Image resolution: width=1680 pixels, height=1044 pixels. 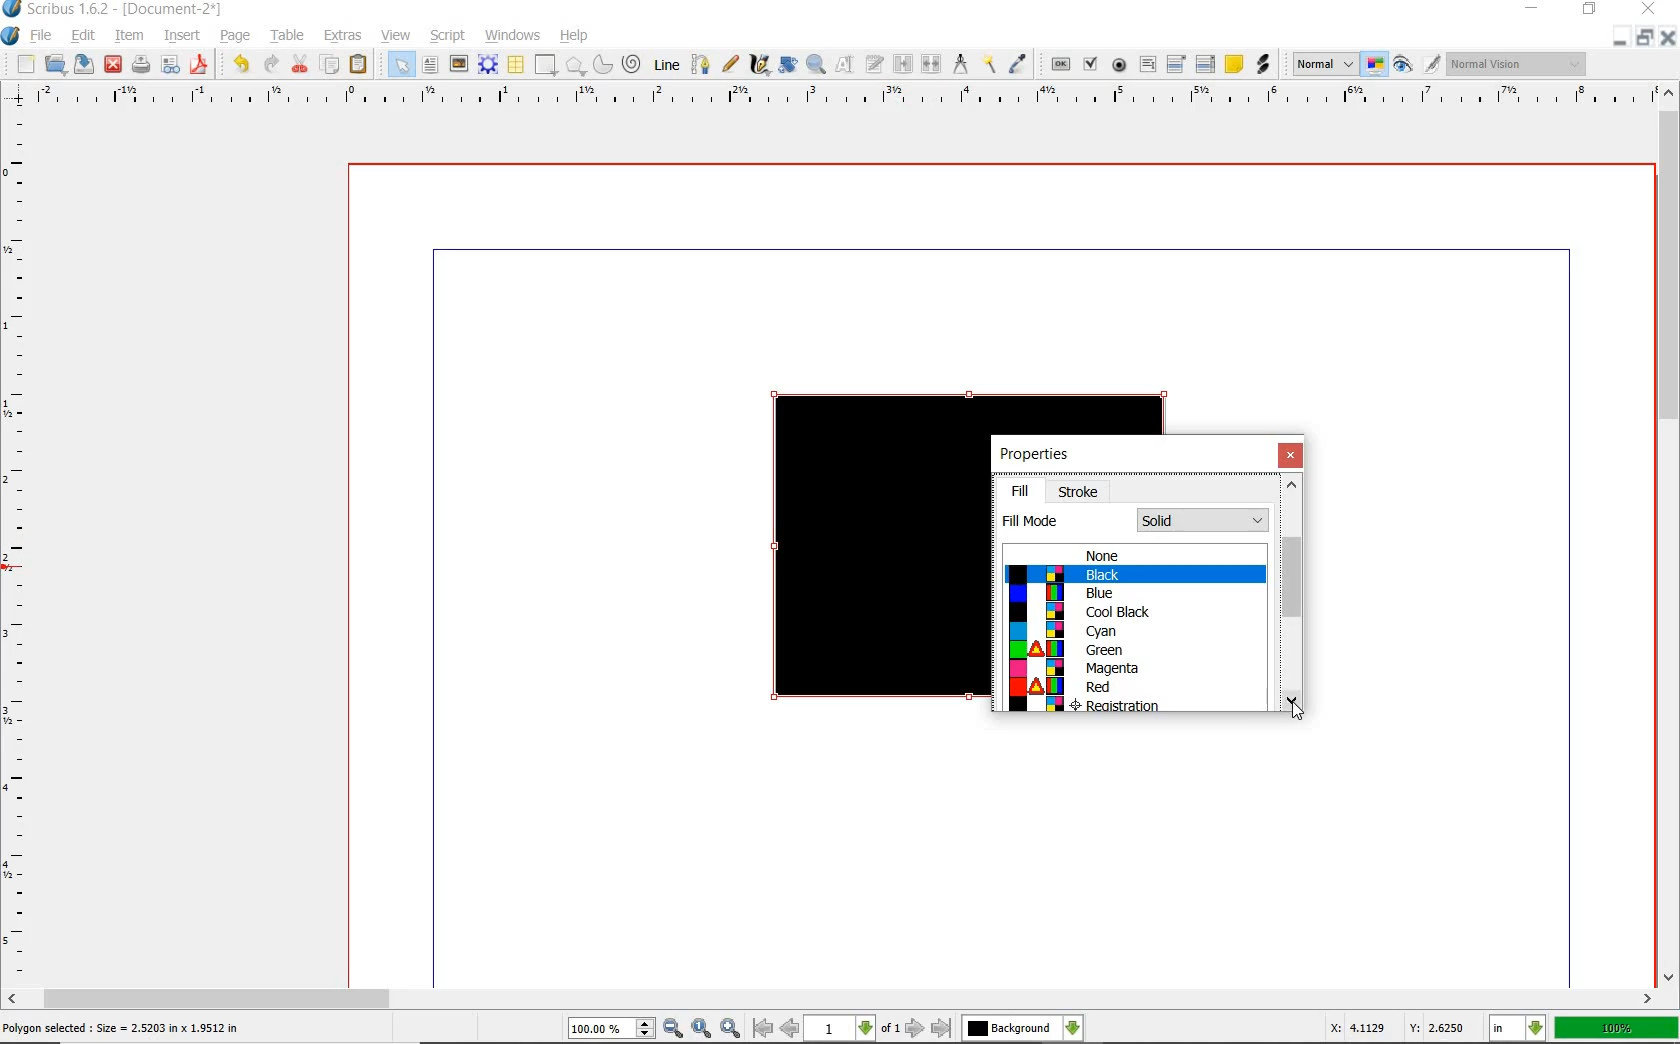 I want to click on zoom in, so click(x=730, y=1026).